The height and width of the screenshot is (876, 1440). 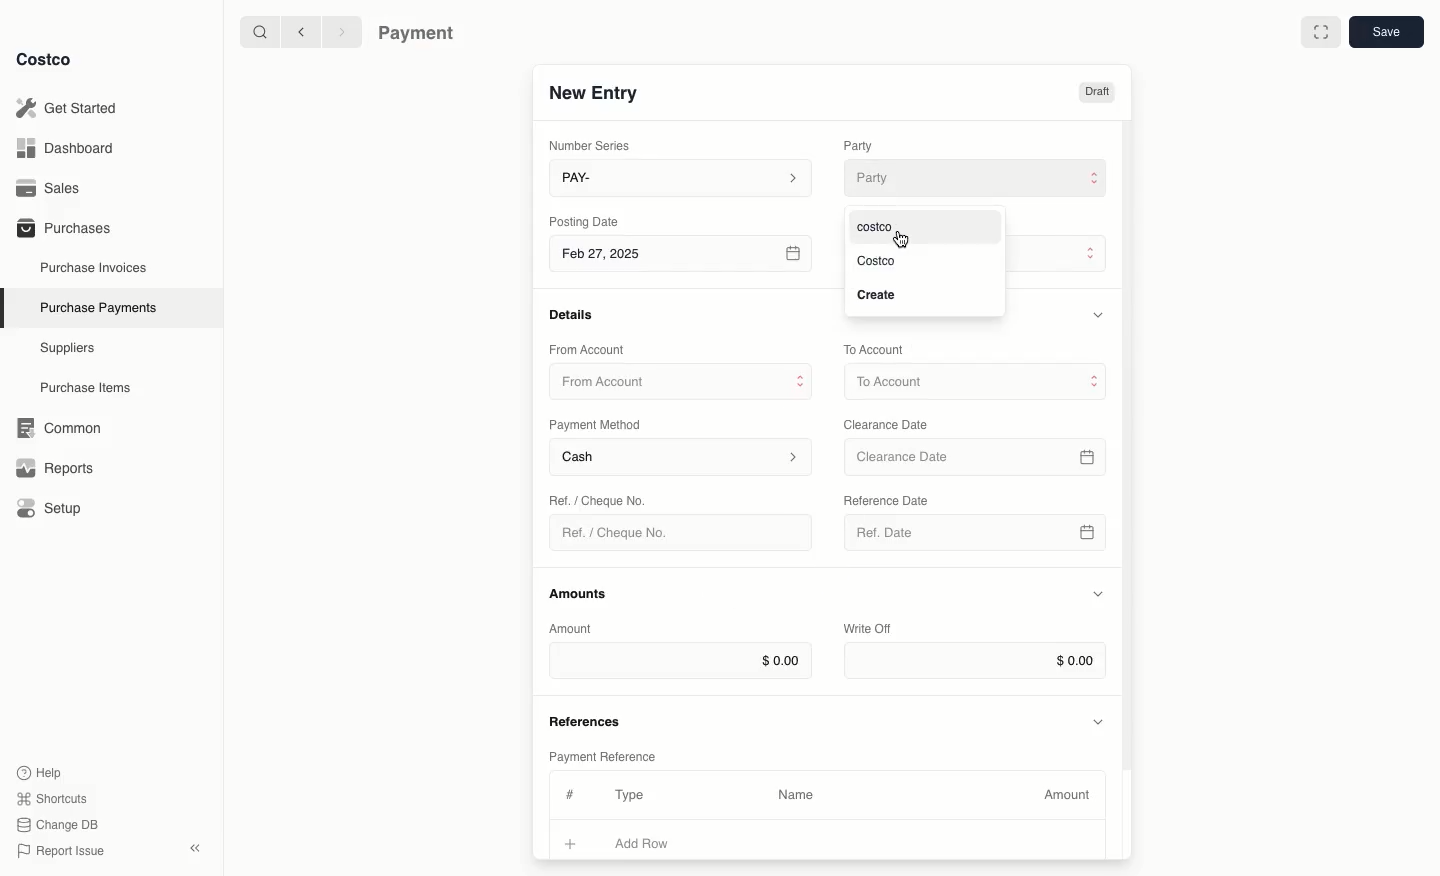 I want to click on Add Row, so click(x=655, y=843).